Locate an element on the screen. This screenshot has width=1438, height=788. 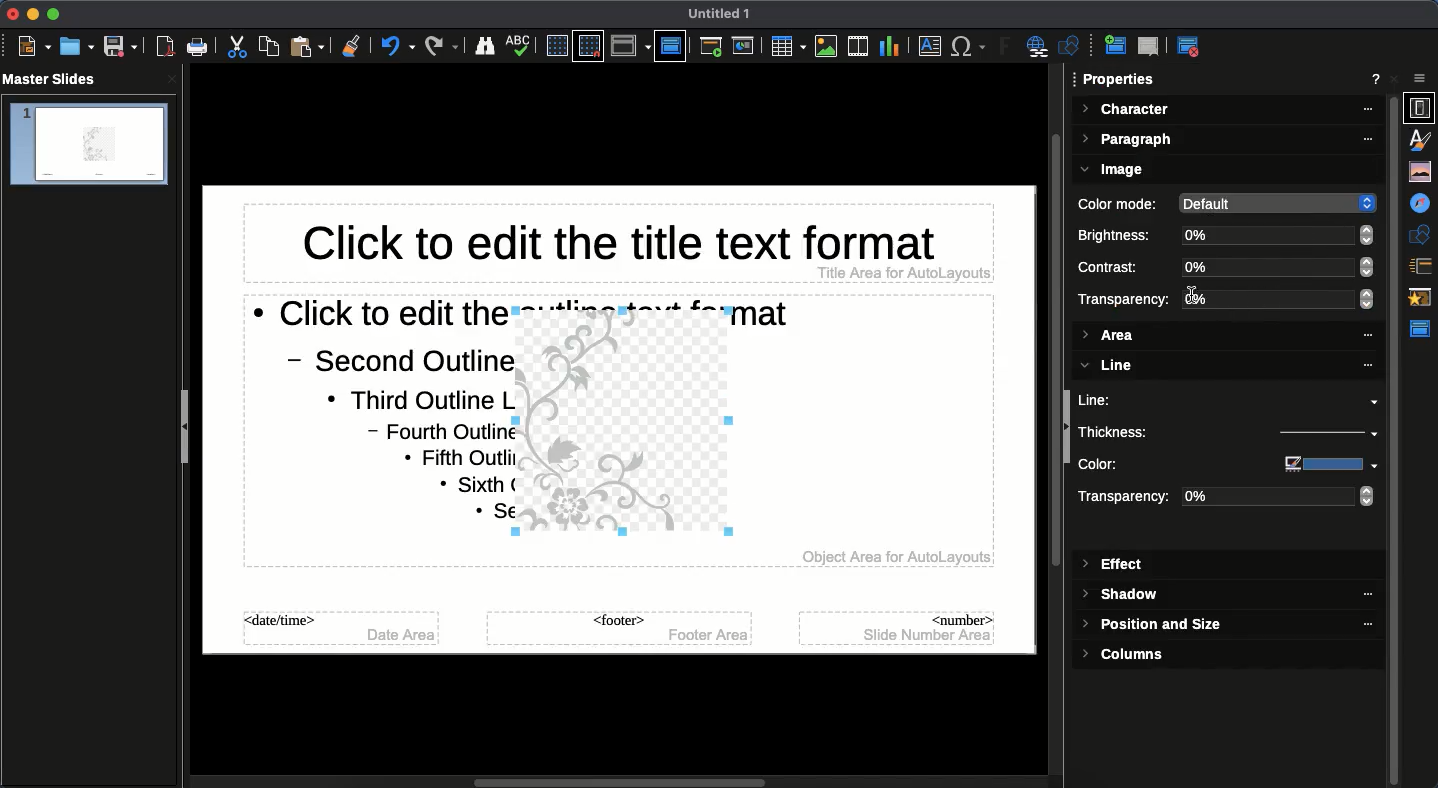
Slide transition is located at coordinates (1423, 266).